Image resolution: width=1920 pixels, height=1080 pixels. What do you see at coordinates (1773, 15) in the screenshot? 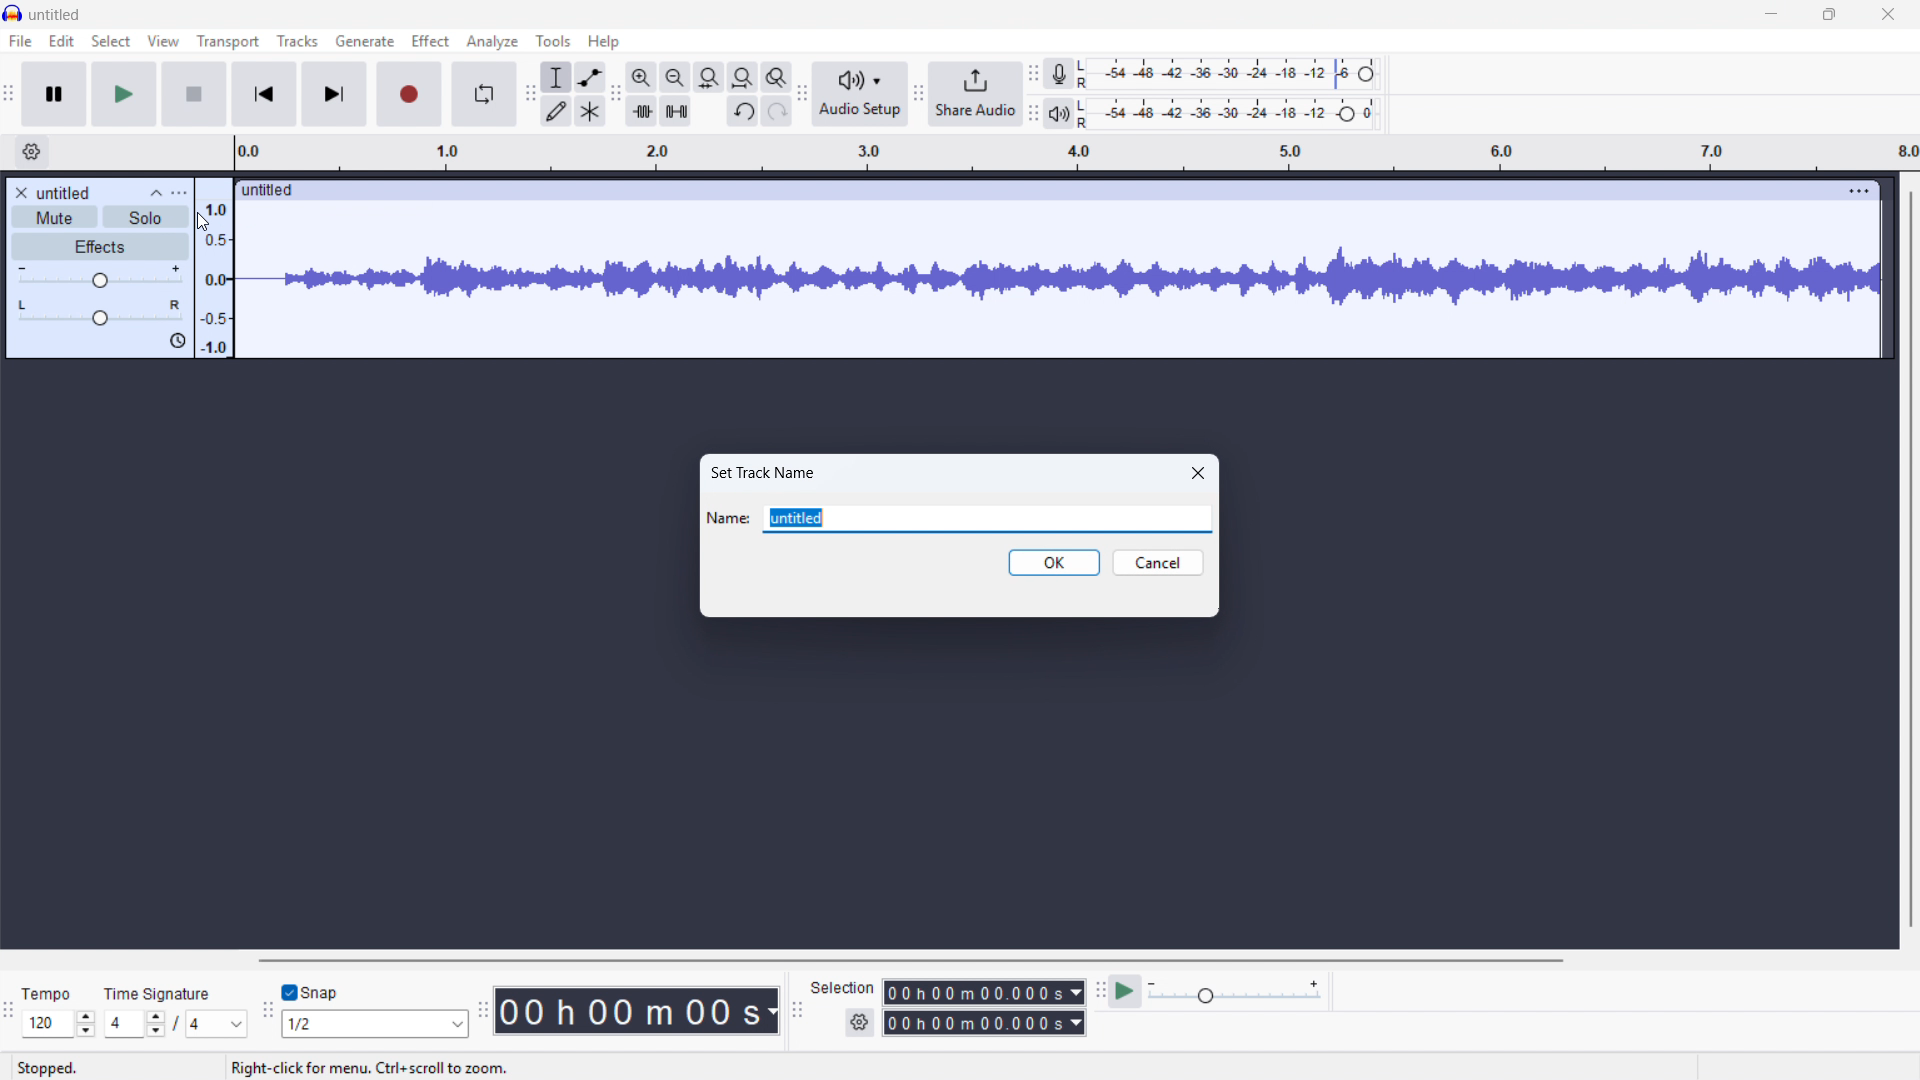
I see `minimise` at bounding box center [1773, 15].